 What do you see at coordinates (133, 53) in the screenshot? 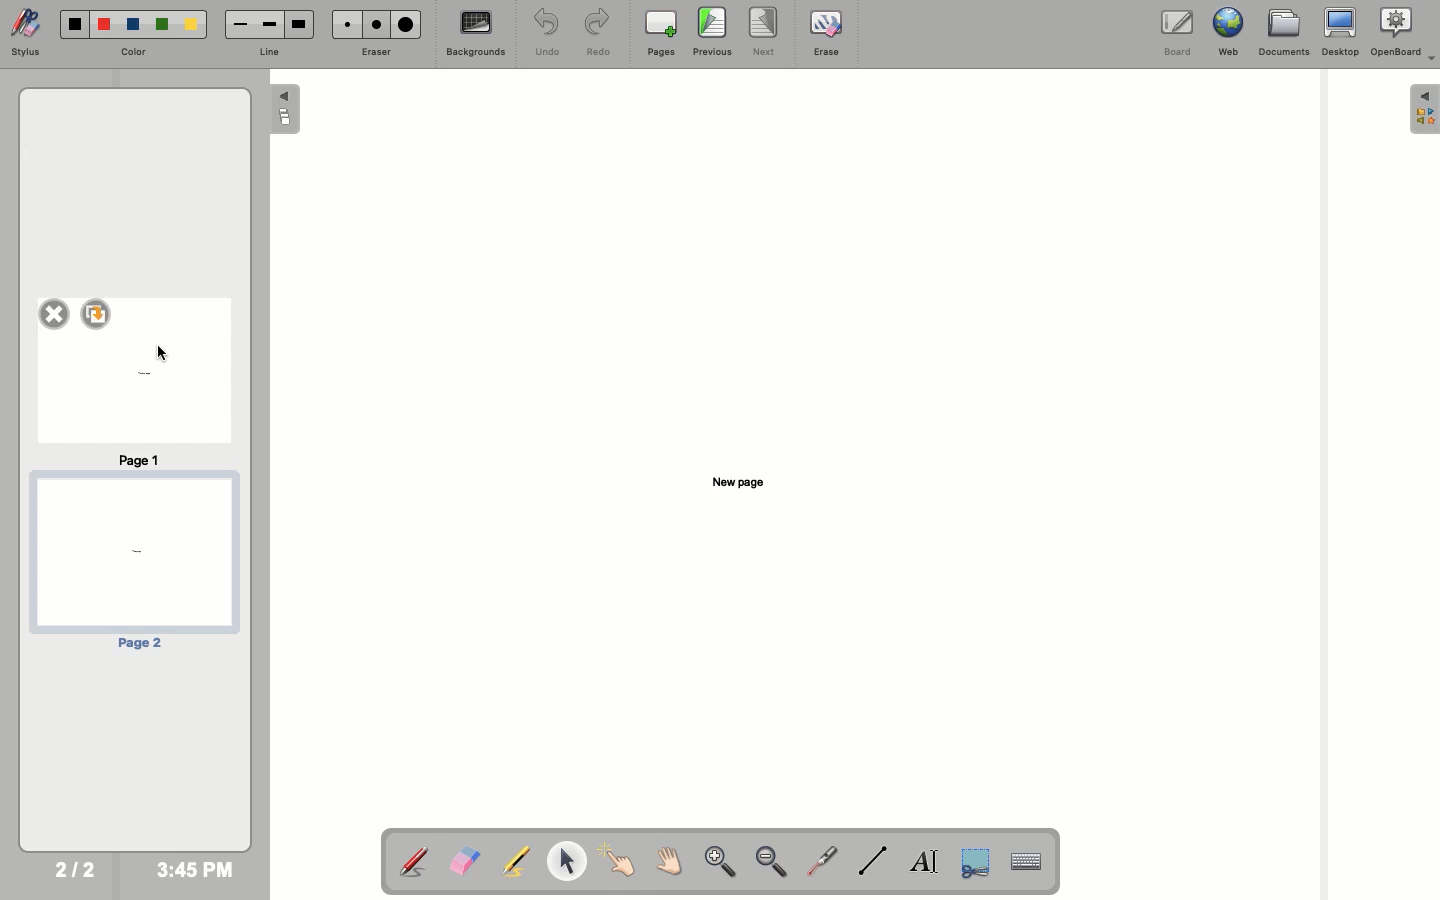
I see `Color` at bounding box center [133, 53].